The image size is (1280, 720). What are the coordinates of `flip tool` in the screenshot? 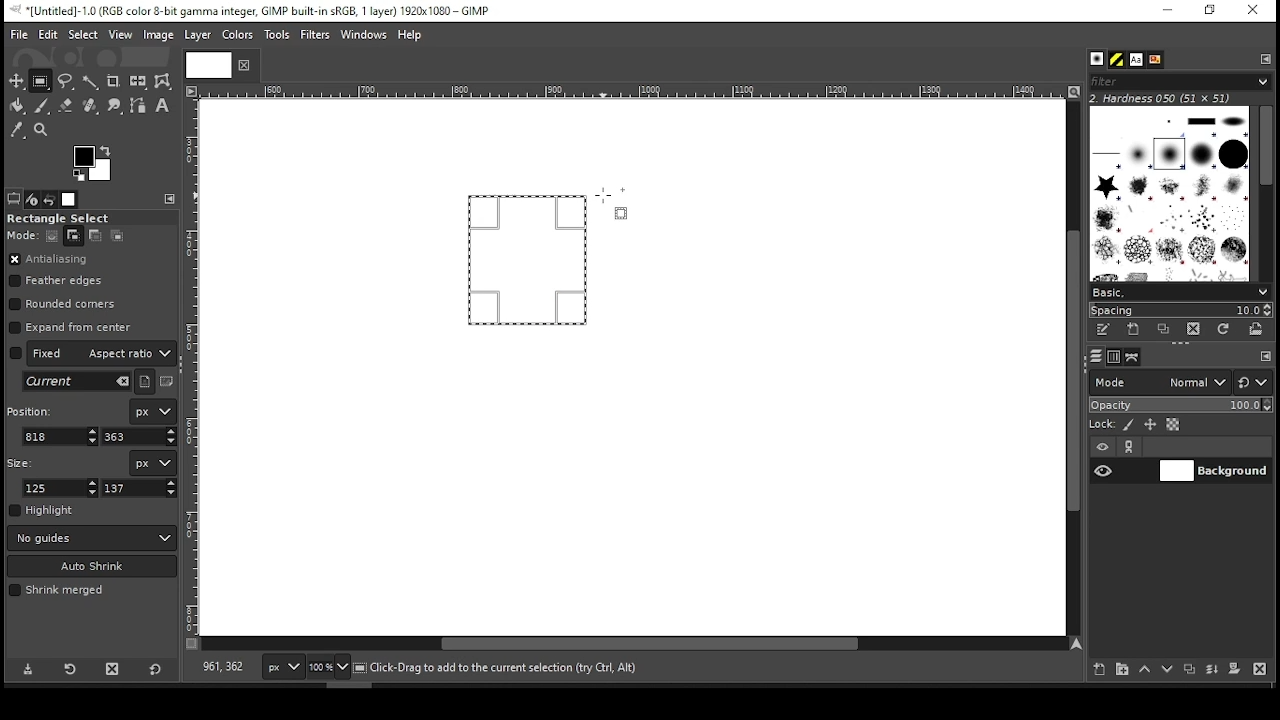 It's located at (138, 80).